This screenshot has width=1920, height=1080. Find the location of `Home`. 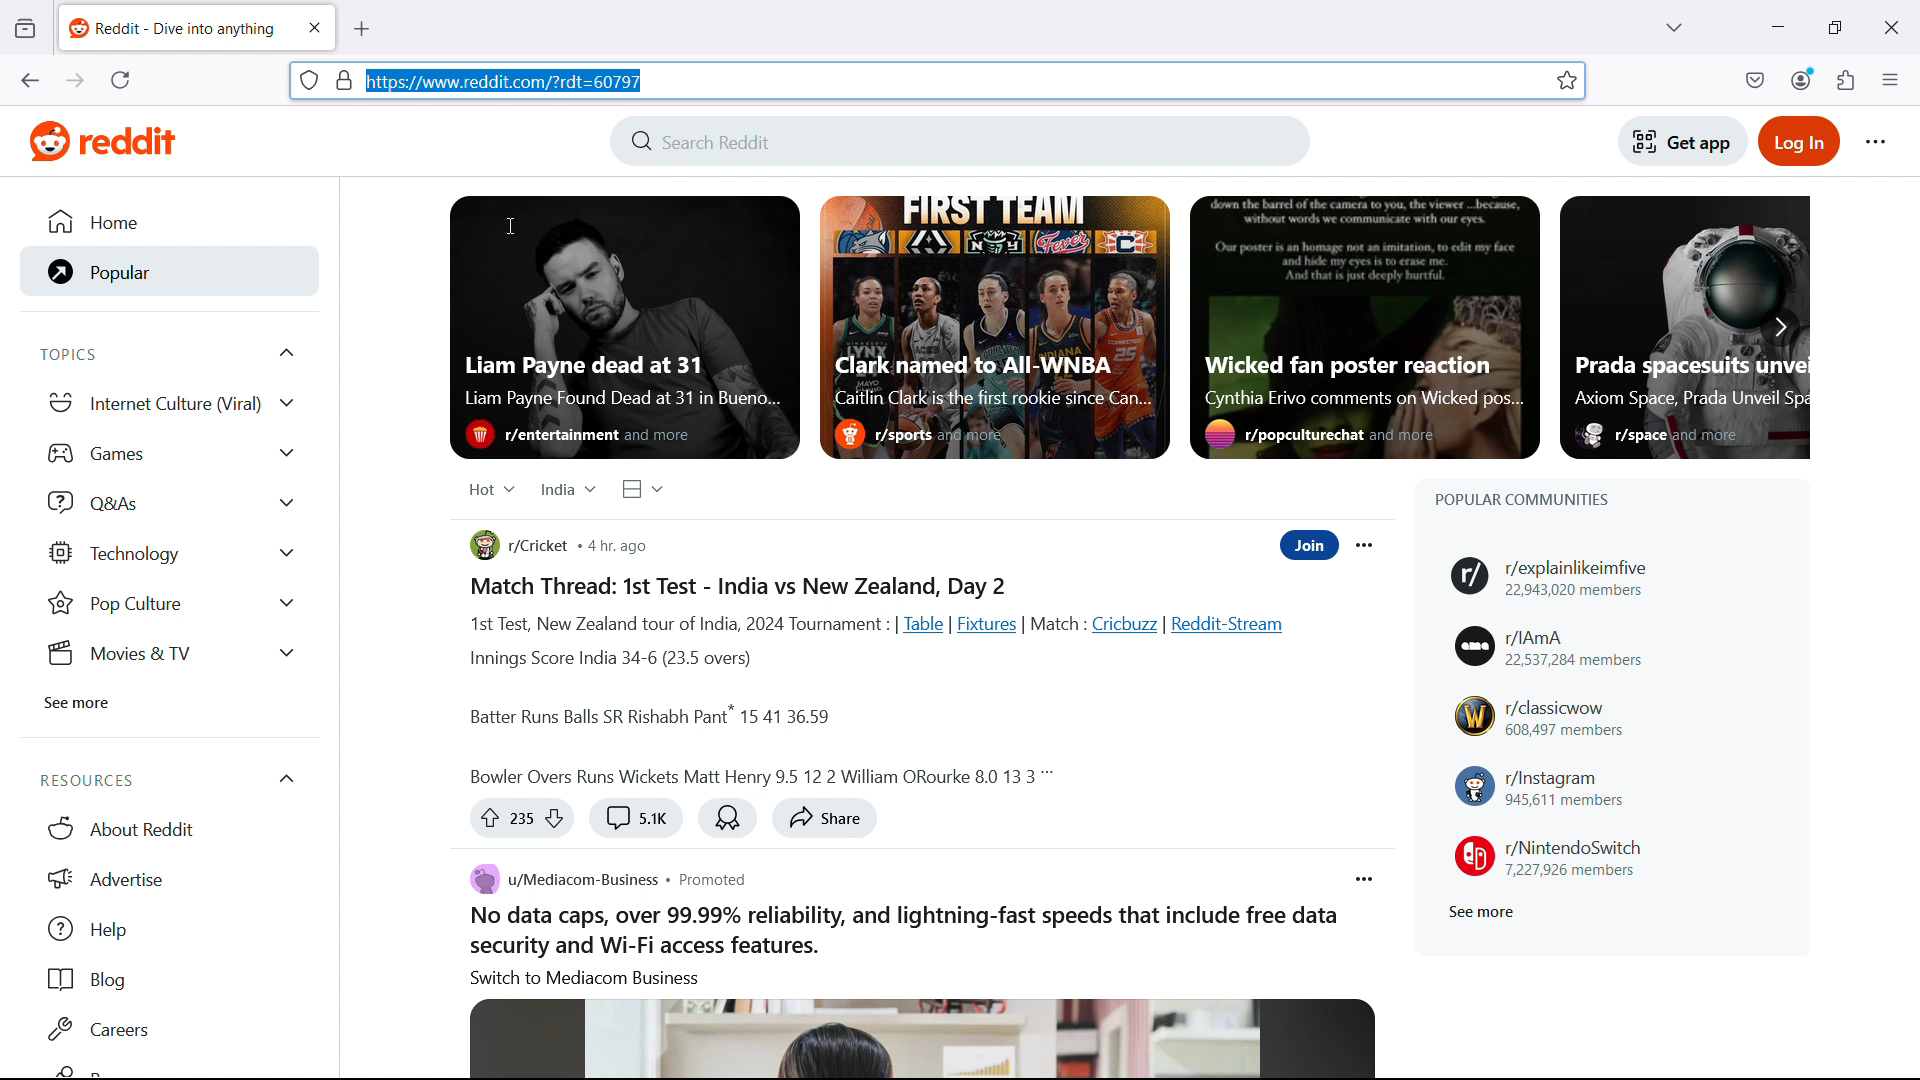

Home is located at coordinates (156, 224).